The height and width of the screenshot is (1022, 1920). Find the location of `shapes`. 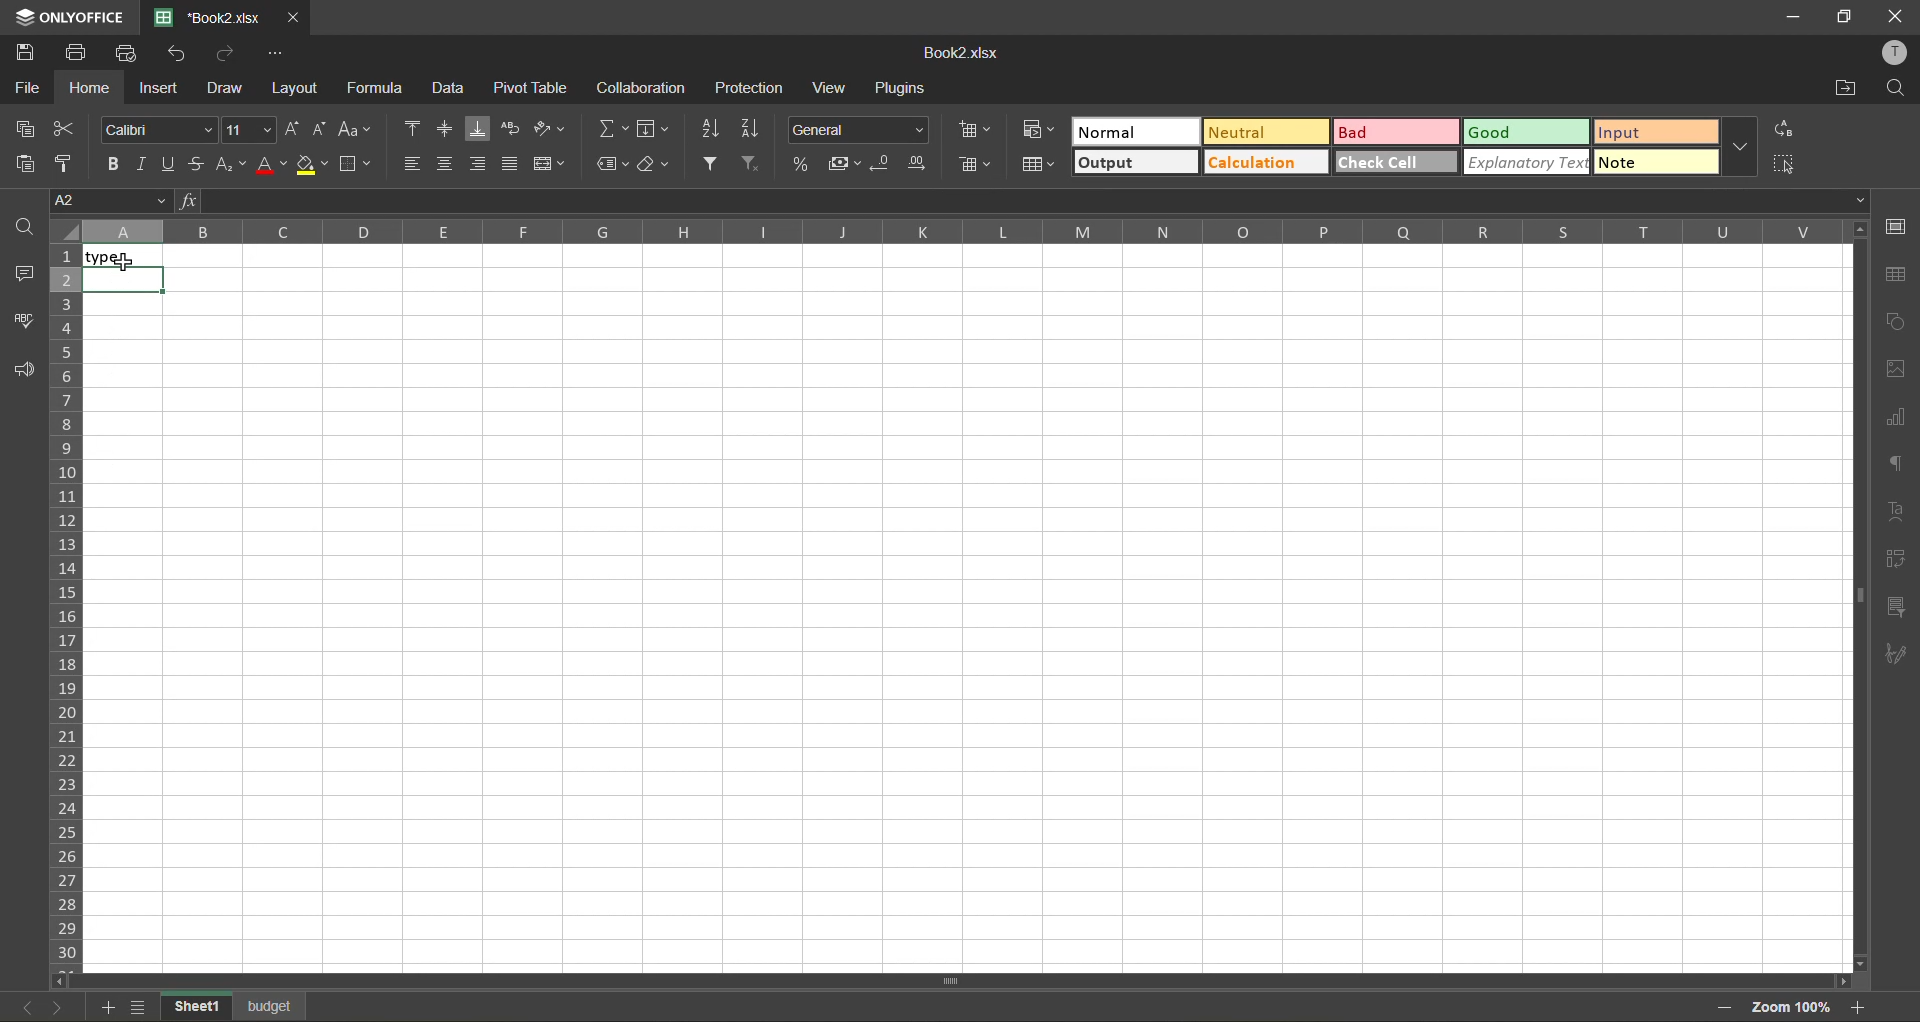

shapes is located at coordinates (1901, 322).